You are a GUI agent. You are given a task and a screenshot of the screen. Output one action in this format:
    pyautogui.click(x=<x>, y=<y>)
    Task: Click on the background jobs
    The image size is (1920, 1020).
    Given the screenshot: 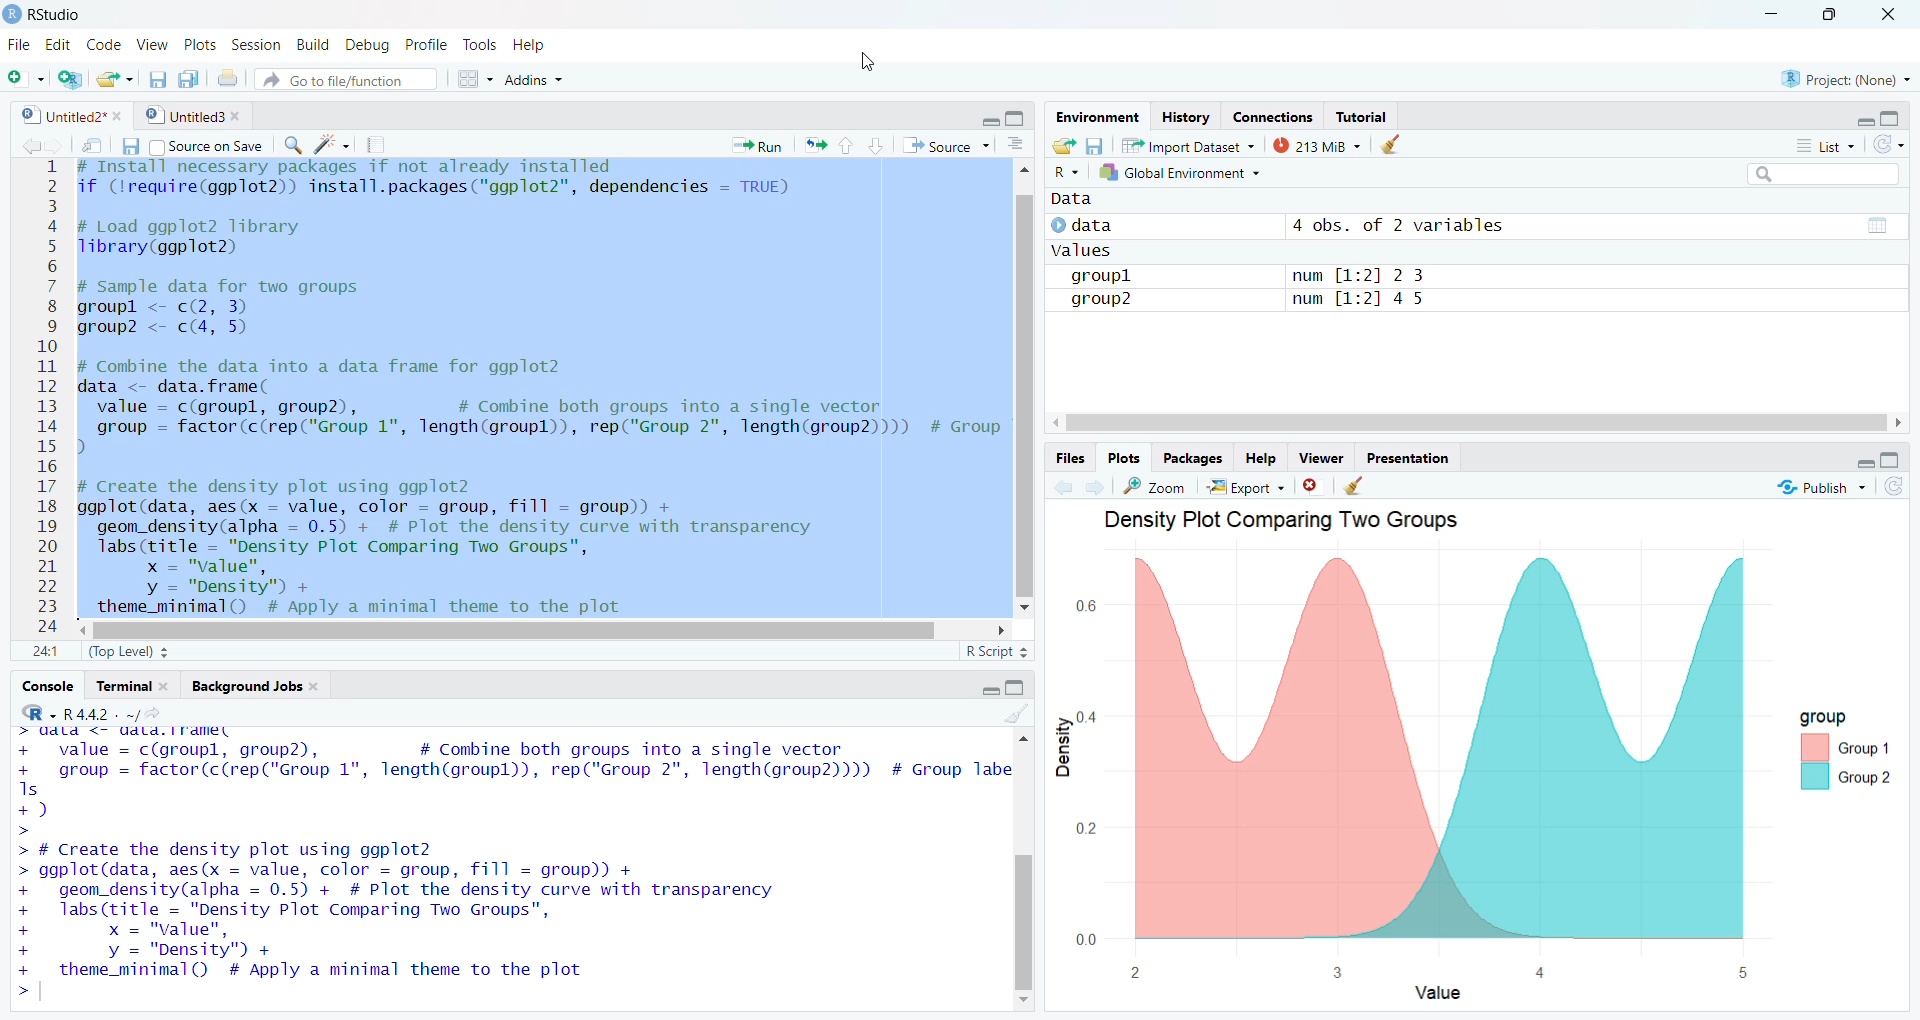 What is the action you would take?
    pyautogui.click(x=251, y=690)
    